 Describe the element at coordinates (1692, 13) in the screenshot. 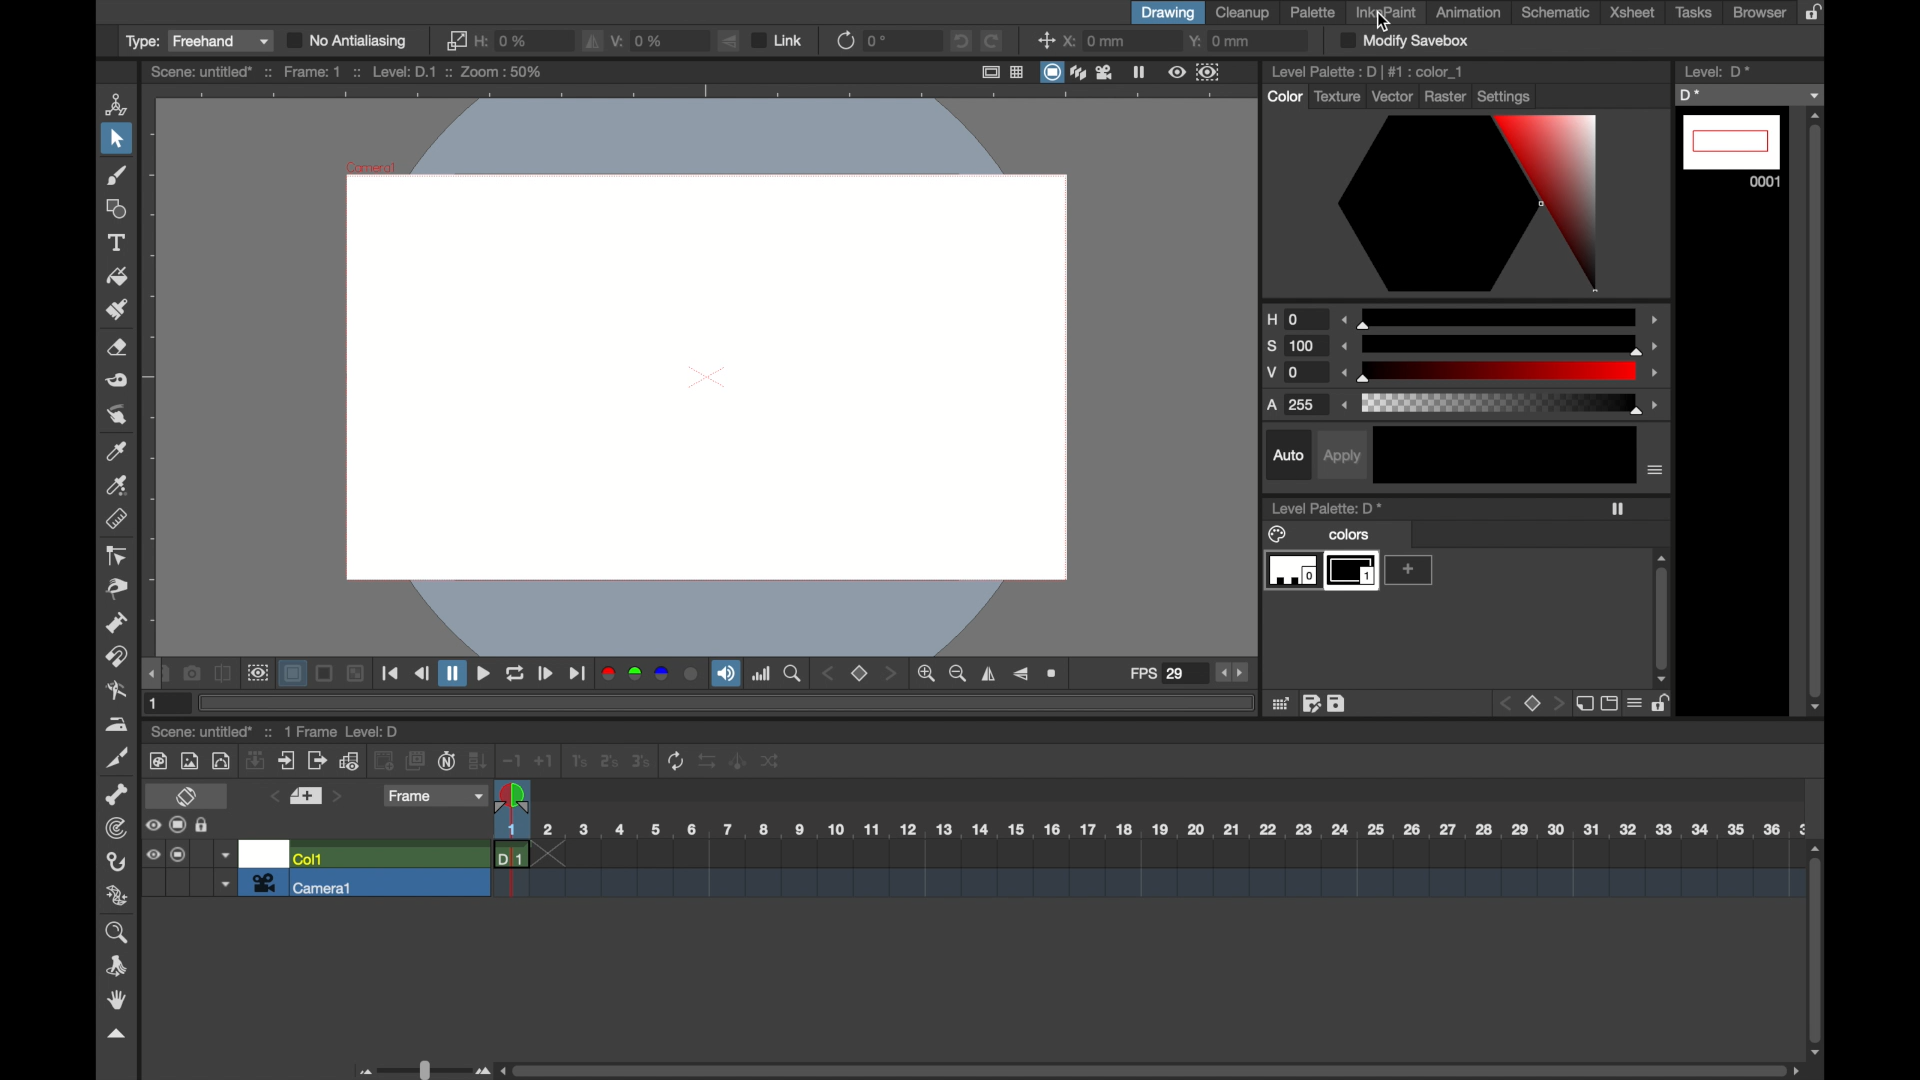

I see `tasks` at that location.